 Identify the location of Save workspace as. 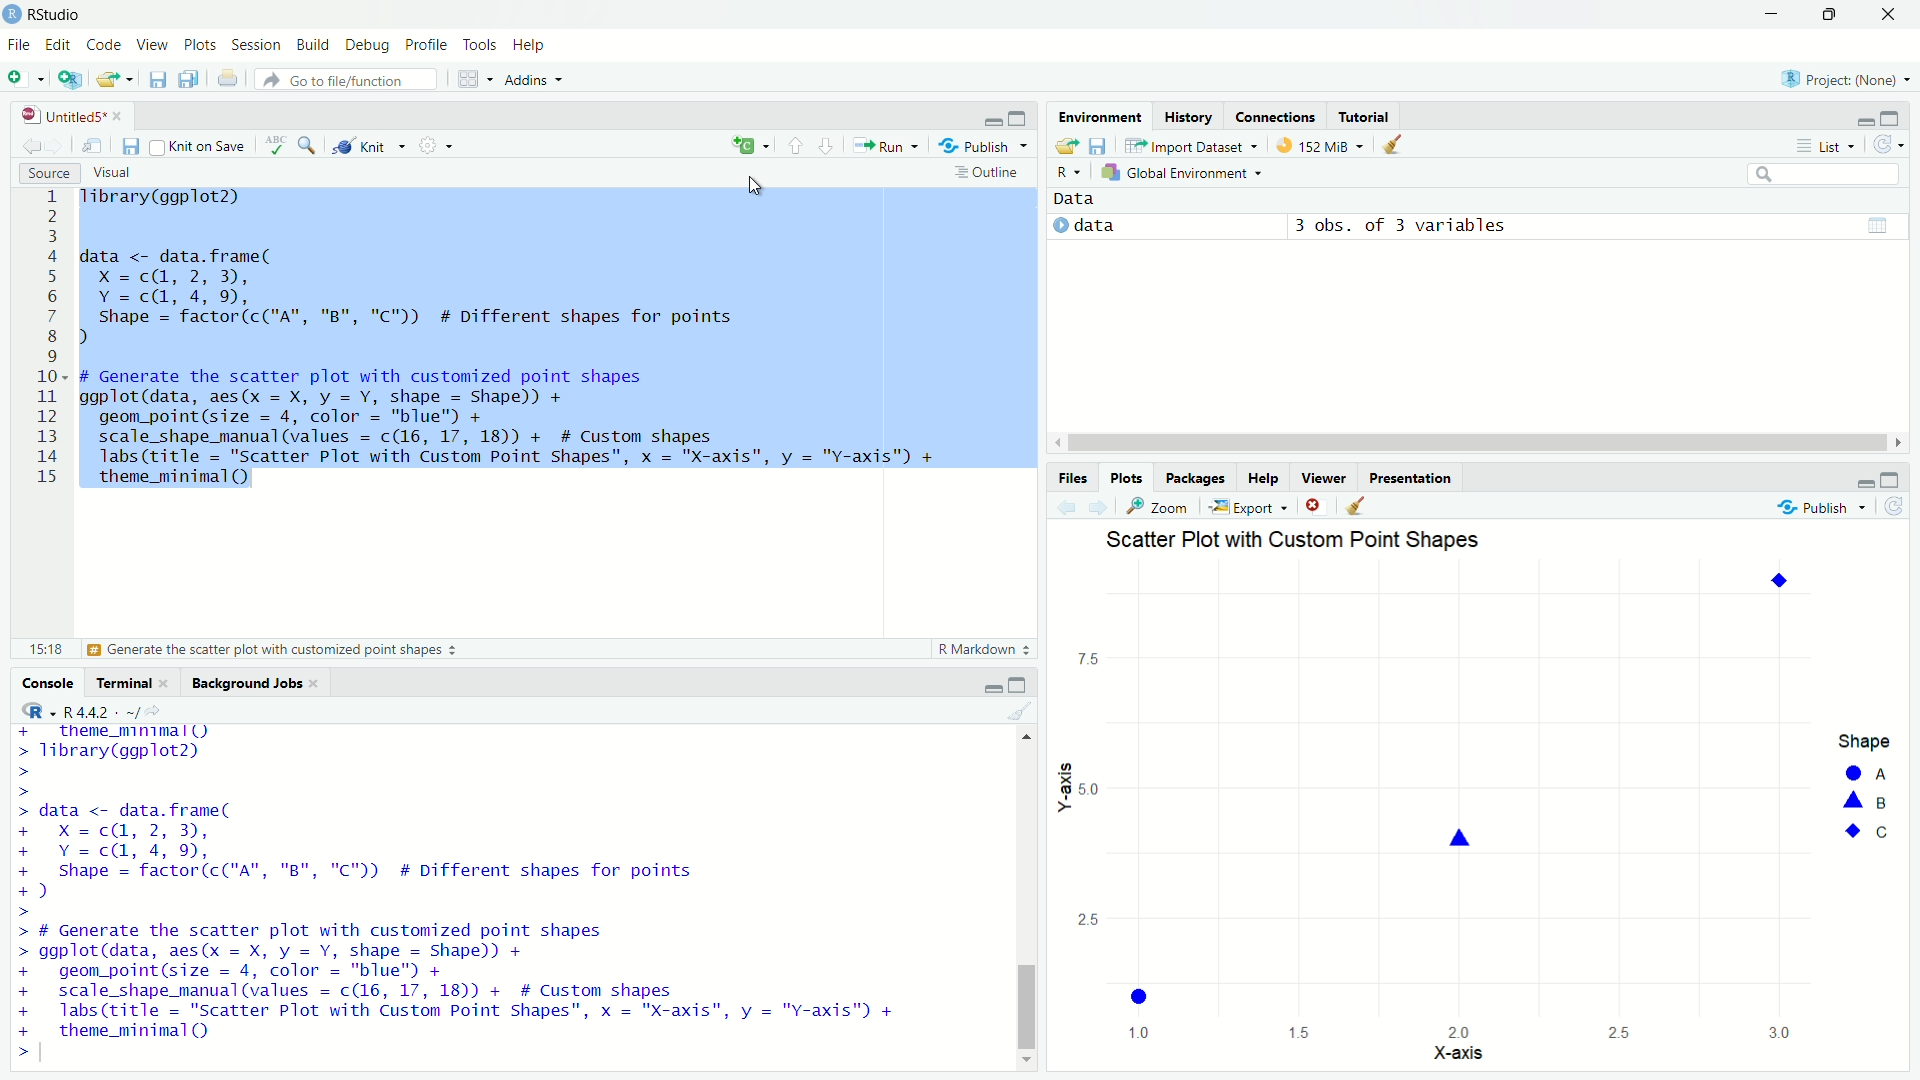
(1097, 146).